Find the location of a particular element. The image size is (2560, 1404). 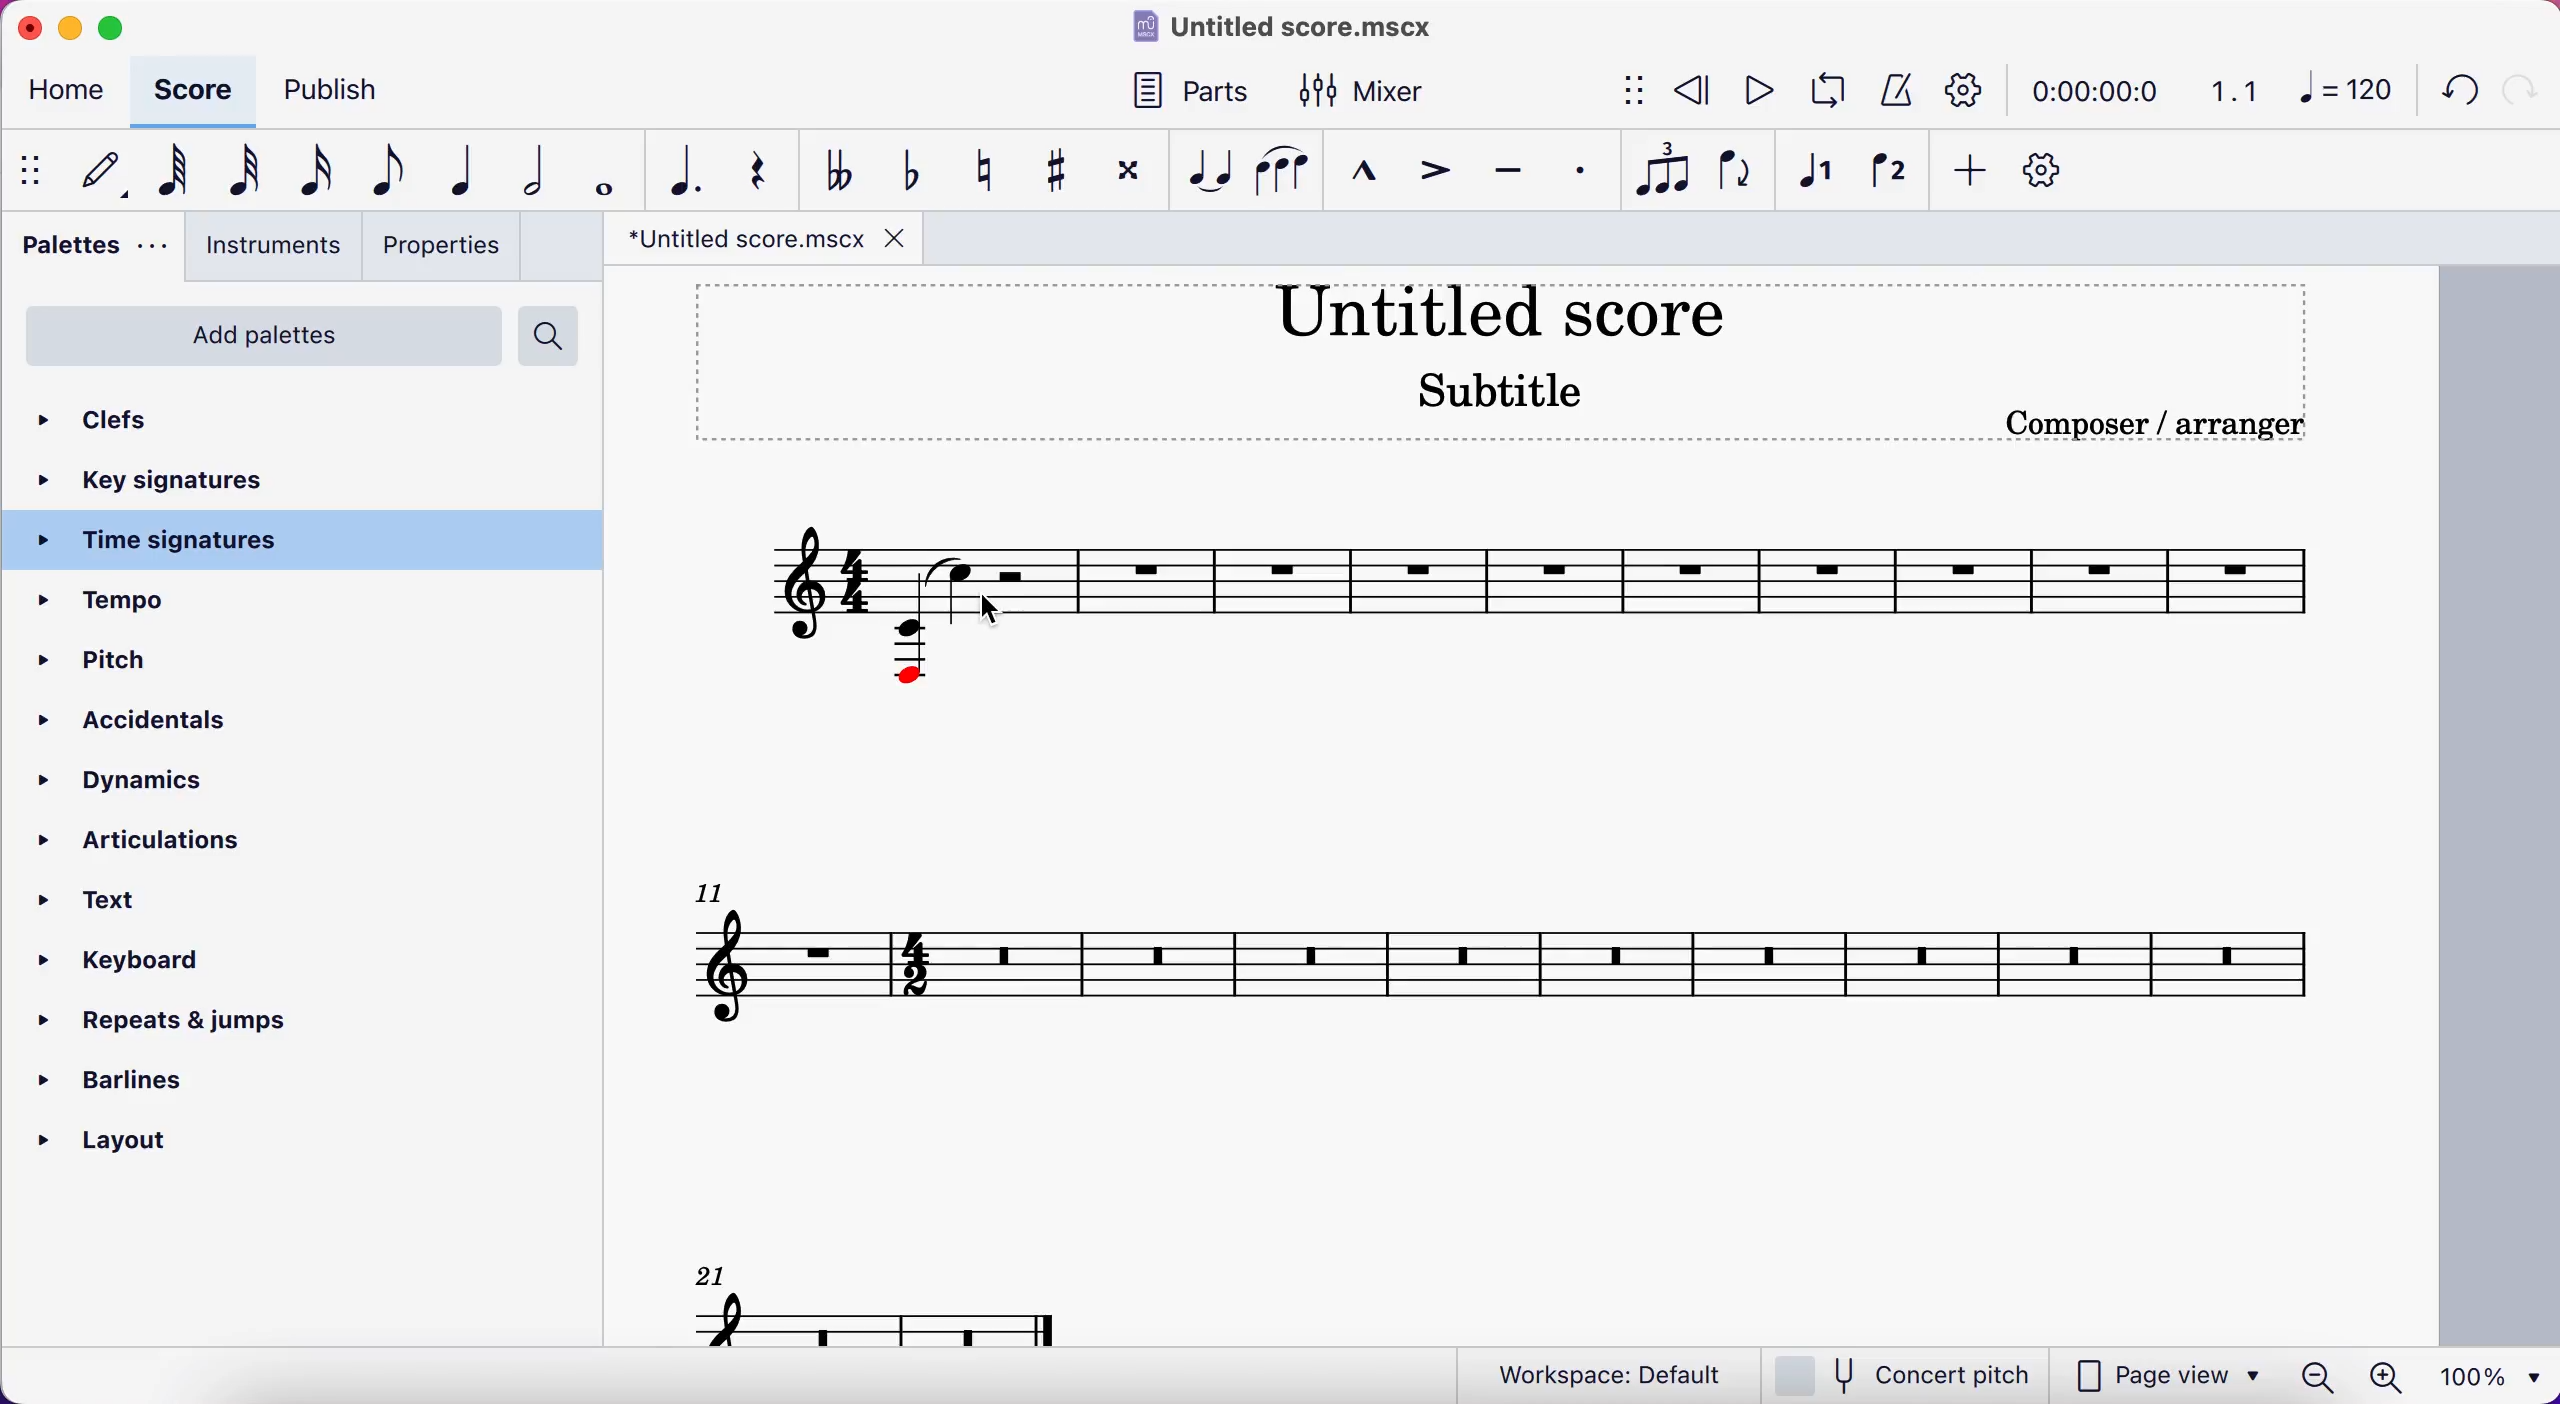

slur is located at coordinates (1281, 172).